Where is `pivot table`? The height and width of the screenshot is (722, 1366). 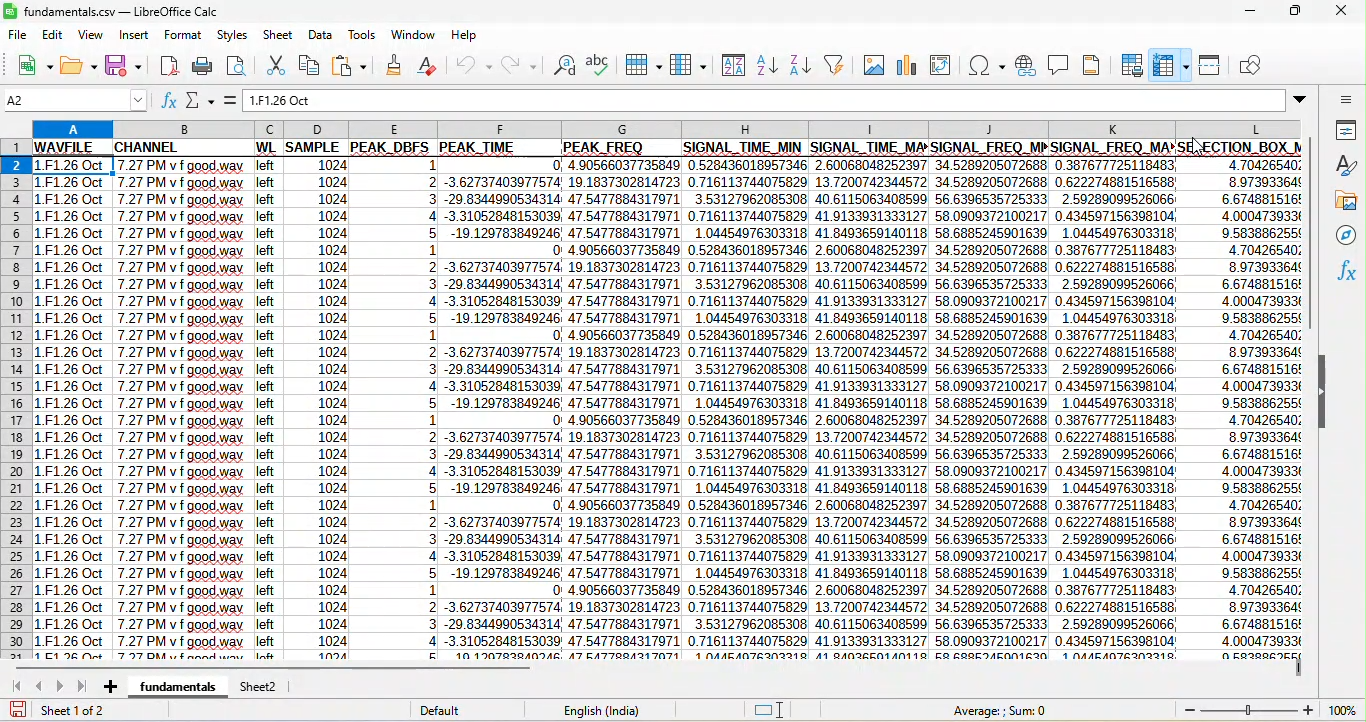
pivot table is located at coordinates (940, 65).